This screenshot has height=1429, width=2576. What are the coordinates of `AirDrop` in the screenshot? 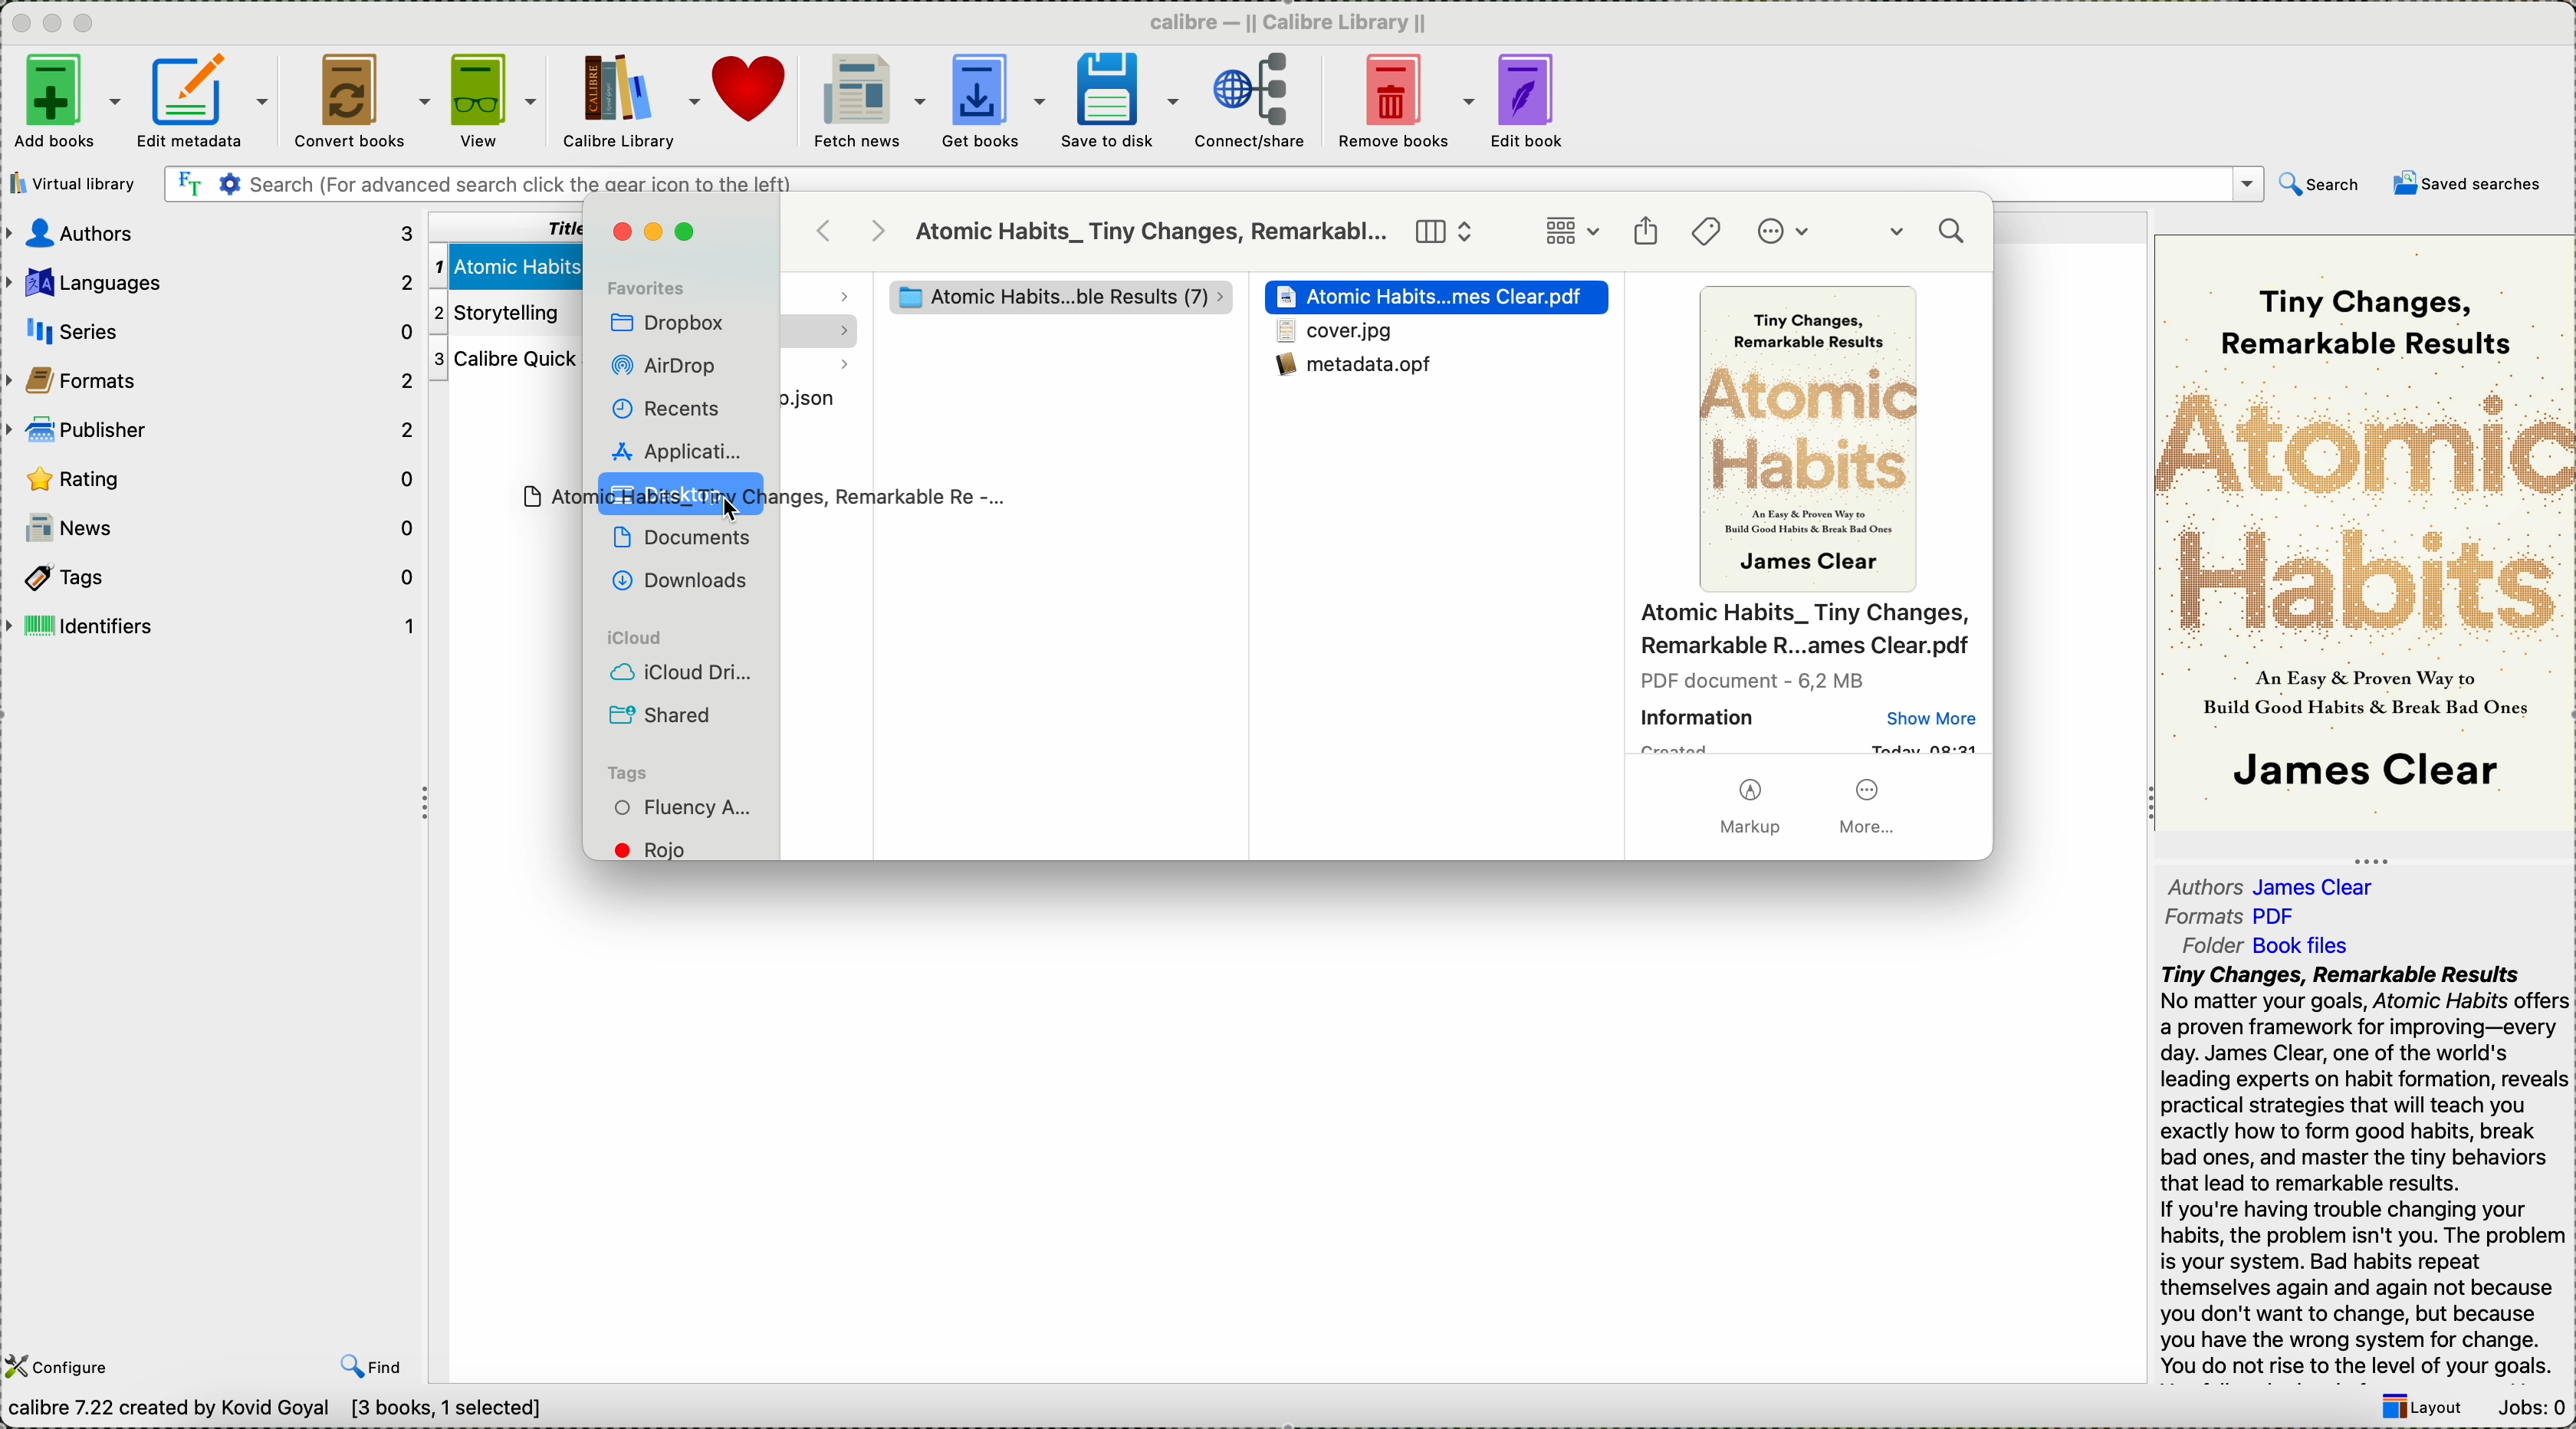 It's located at (669, 367).